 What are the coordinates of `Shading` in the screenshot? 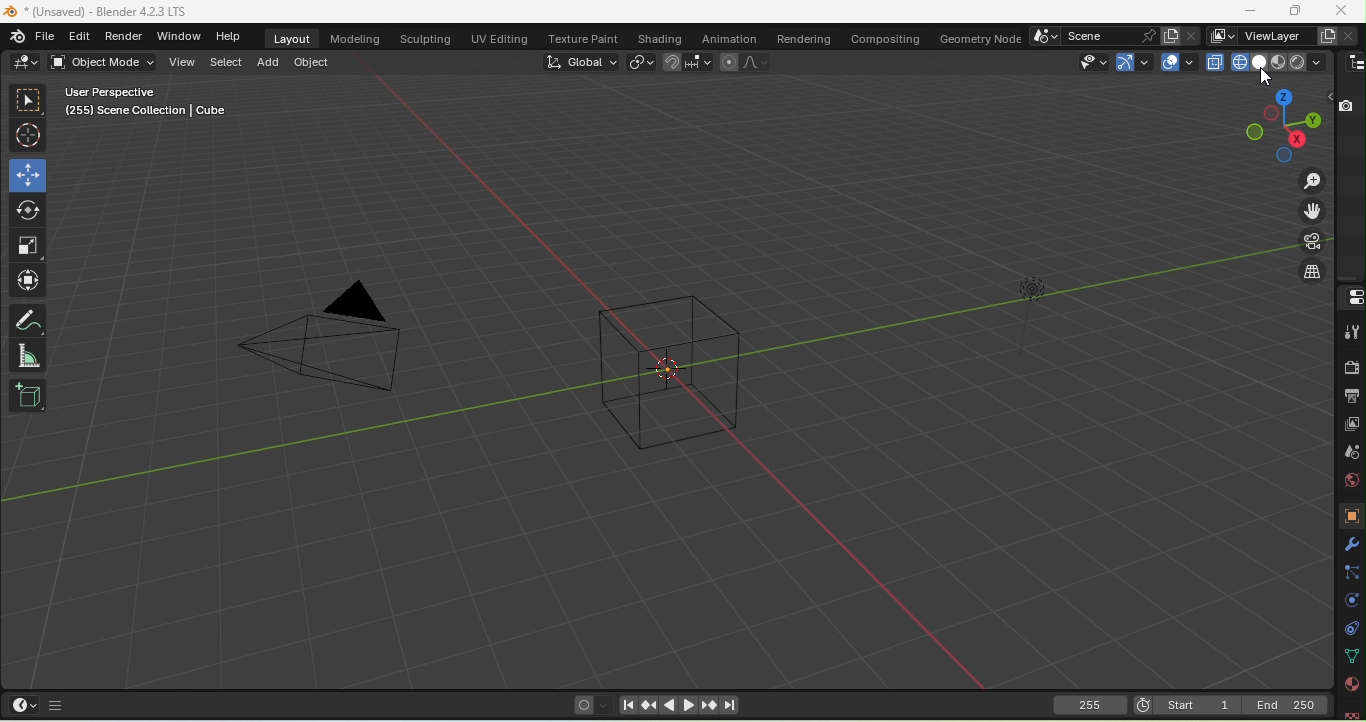 It's located at (660, 38).